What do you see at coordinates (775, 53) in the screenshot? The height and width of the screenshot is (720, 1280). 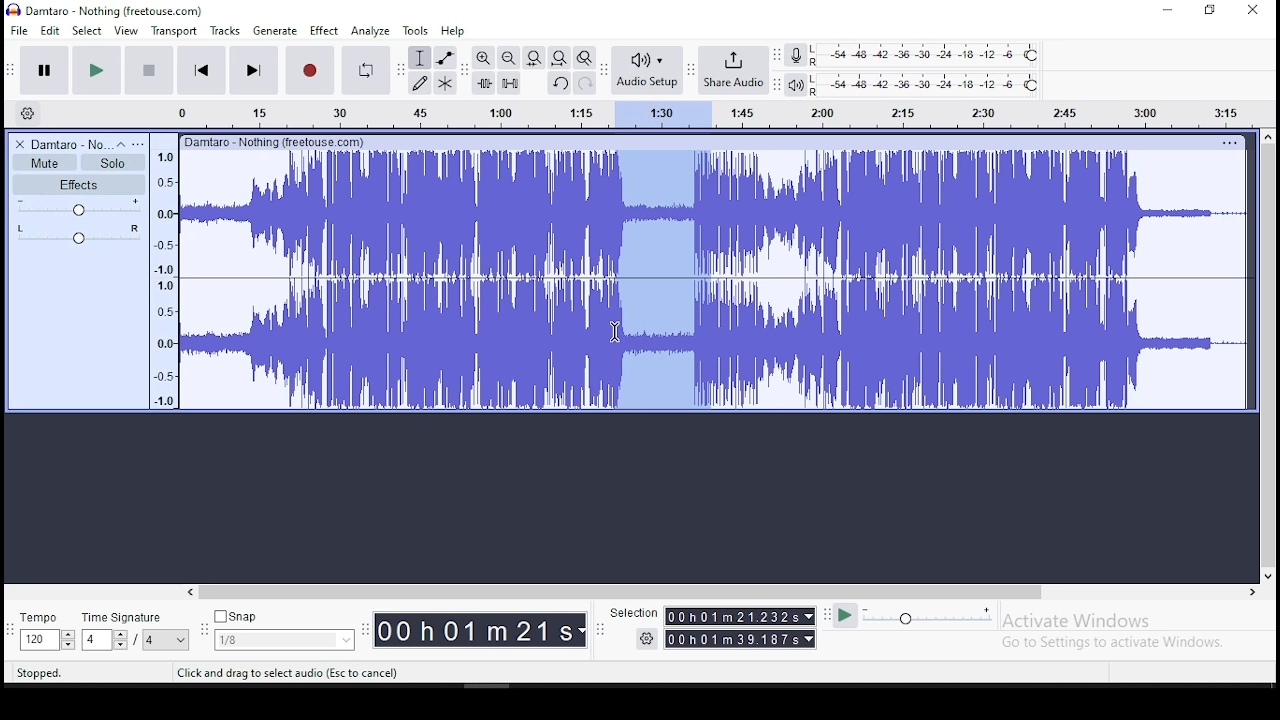 I see `` at bounding box center [775, 53].